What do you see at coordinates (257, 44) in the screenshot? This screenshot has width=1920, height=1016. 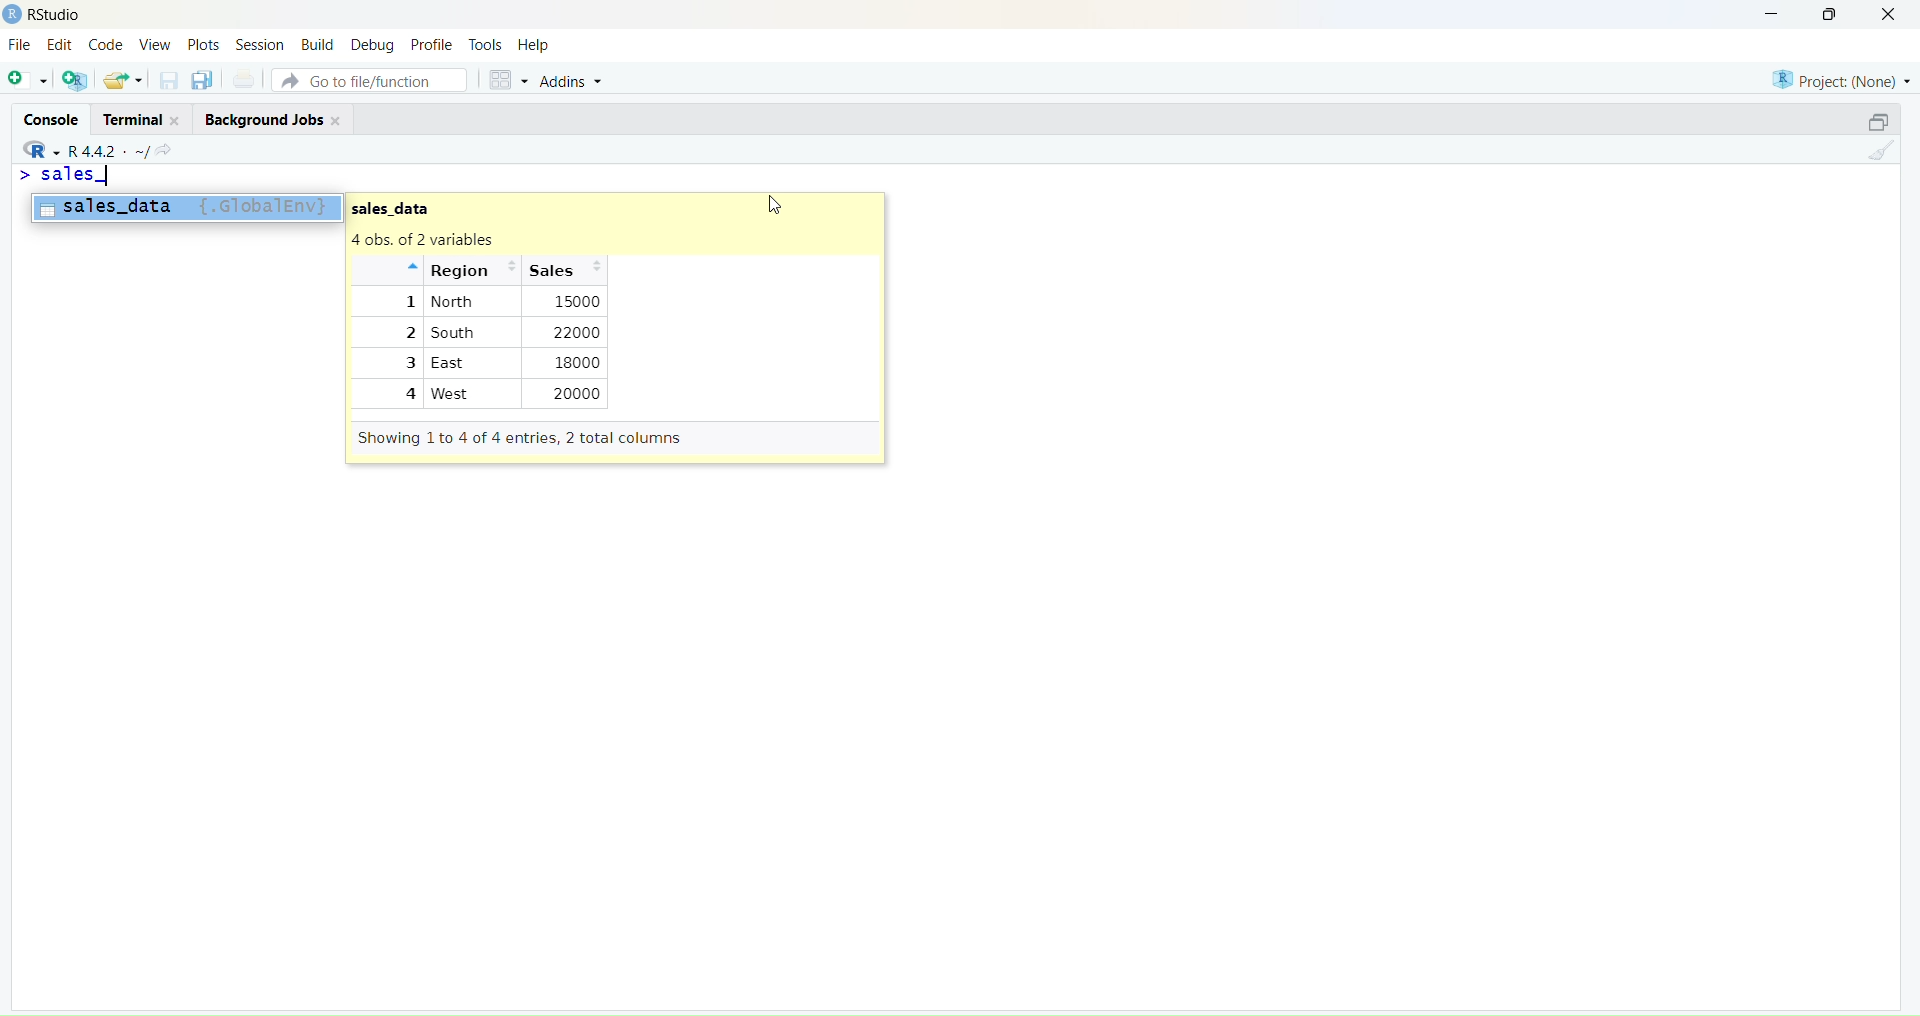 I see `Session` at bounding box center [257, 44].